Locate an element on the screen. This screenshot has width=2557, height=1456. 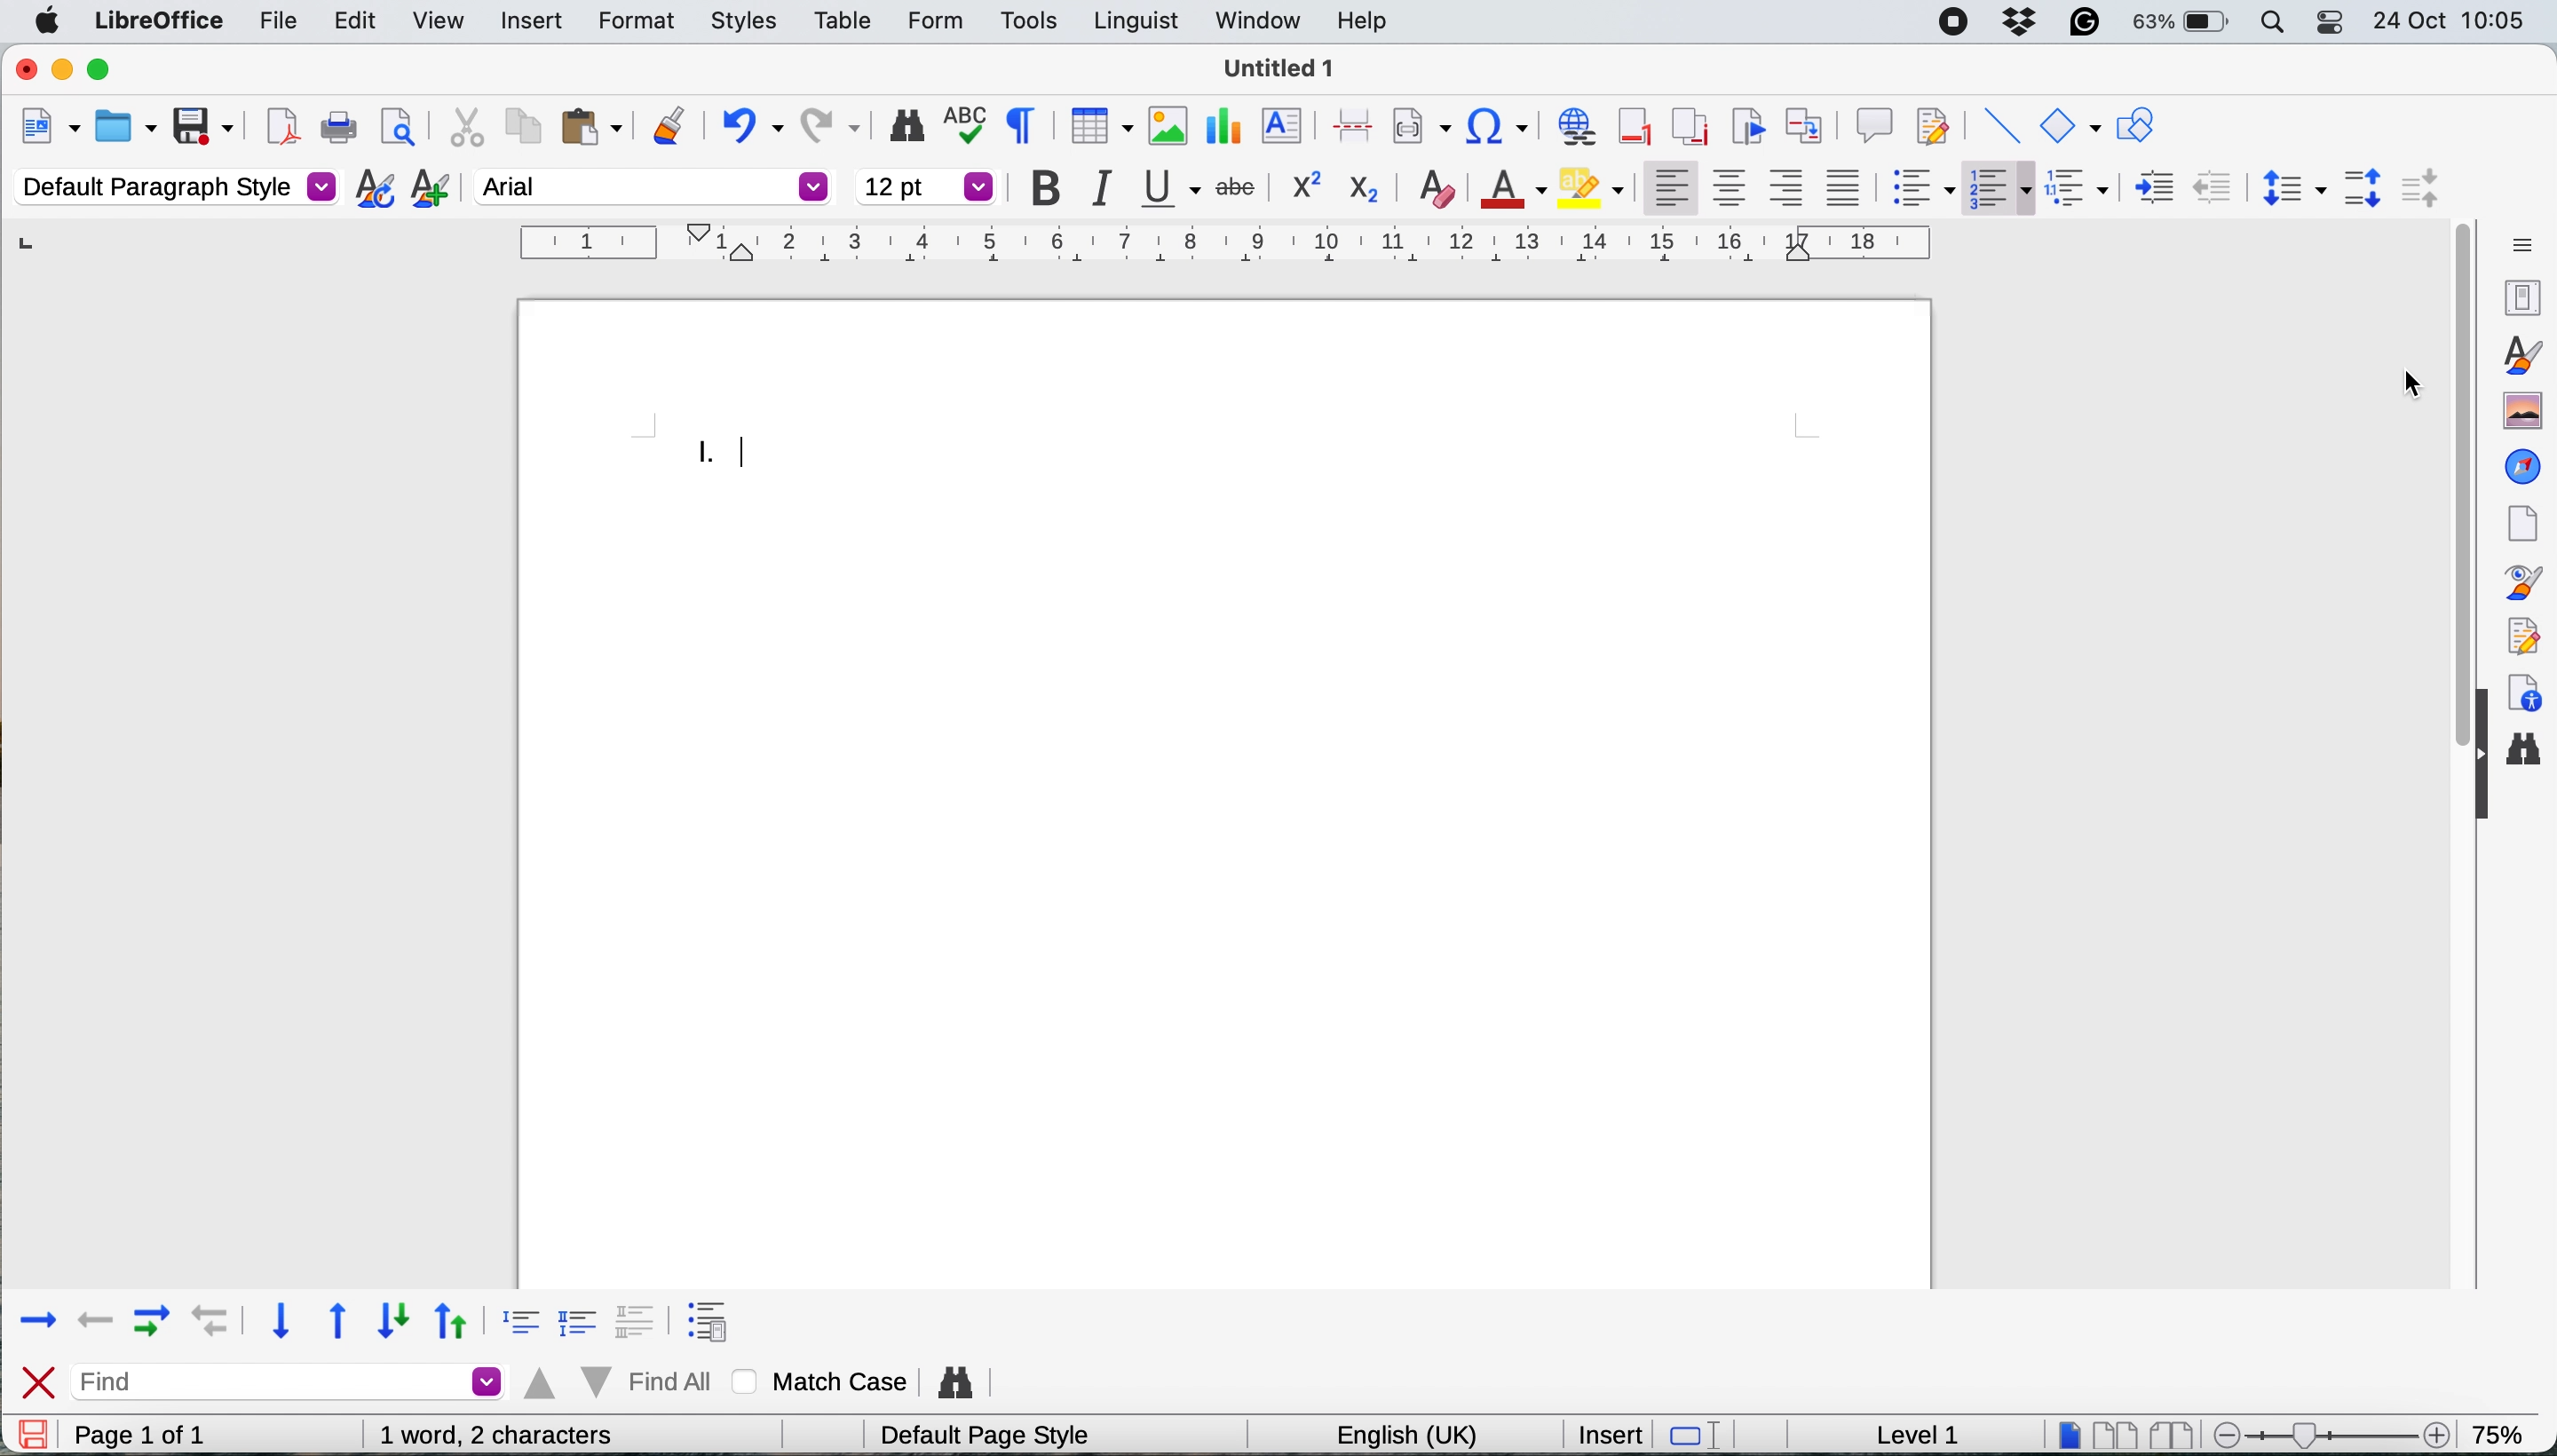
clear direct formatting is located at coordinates (1439, 186).